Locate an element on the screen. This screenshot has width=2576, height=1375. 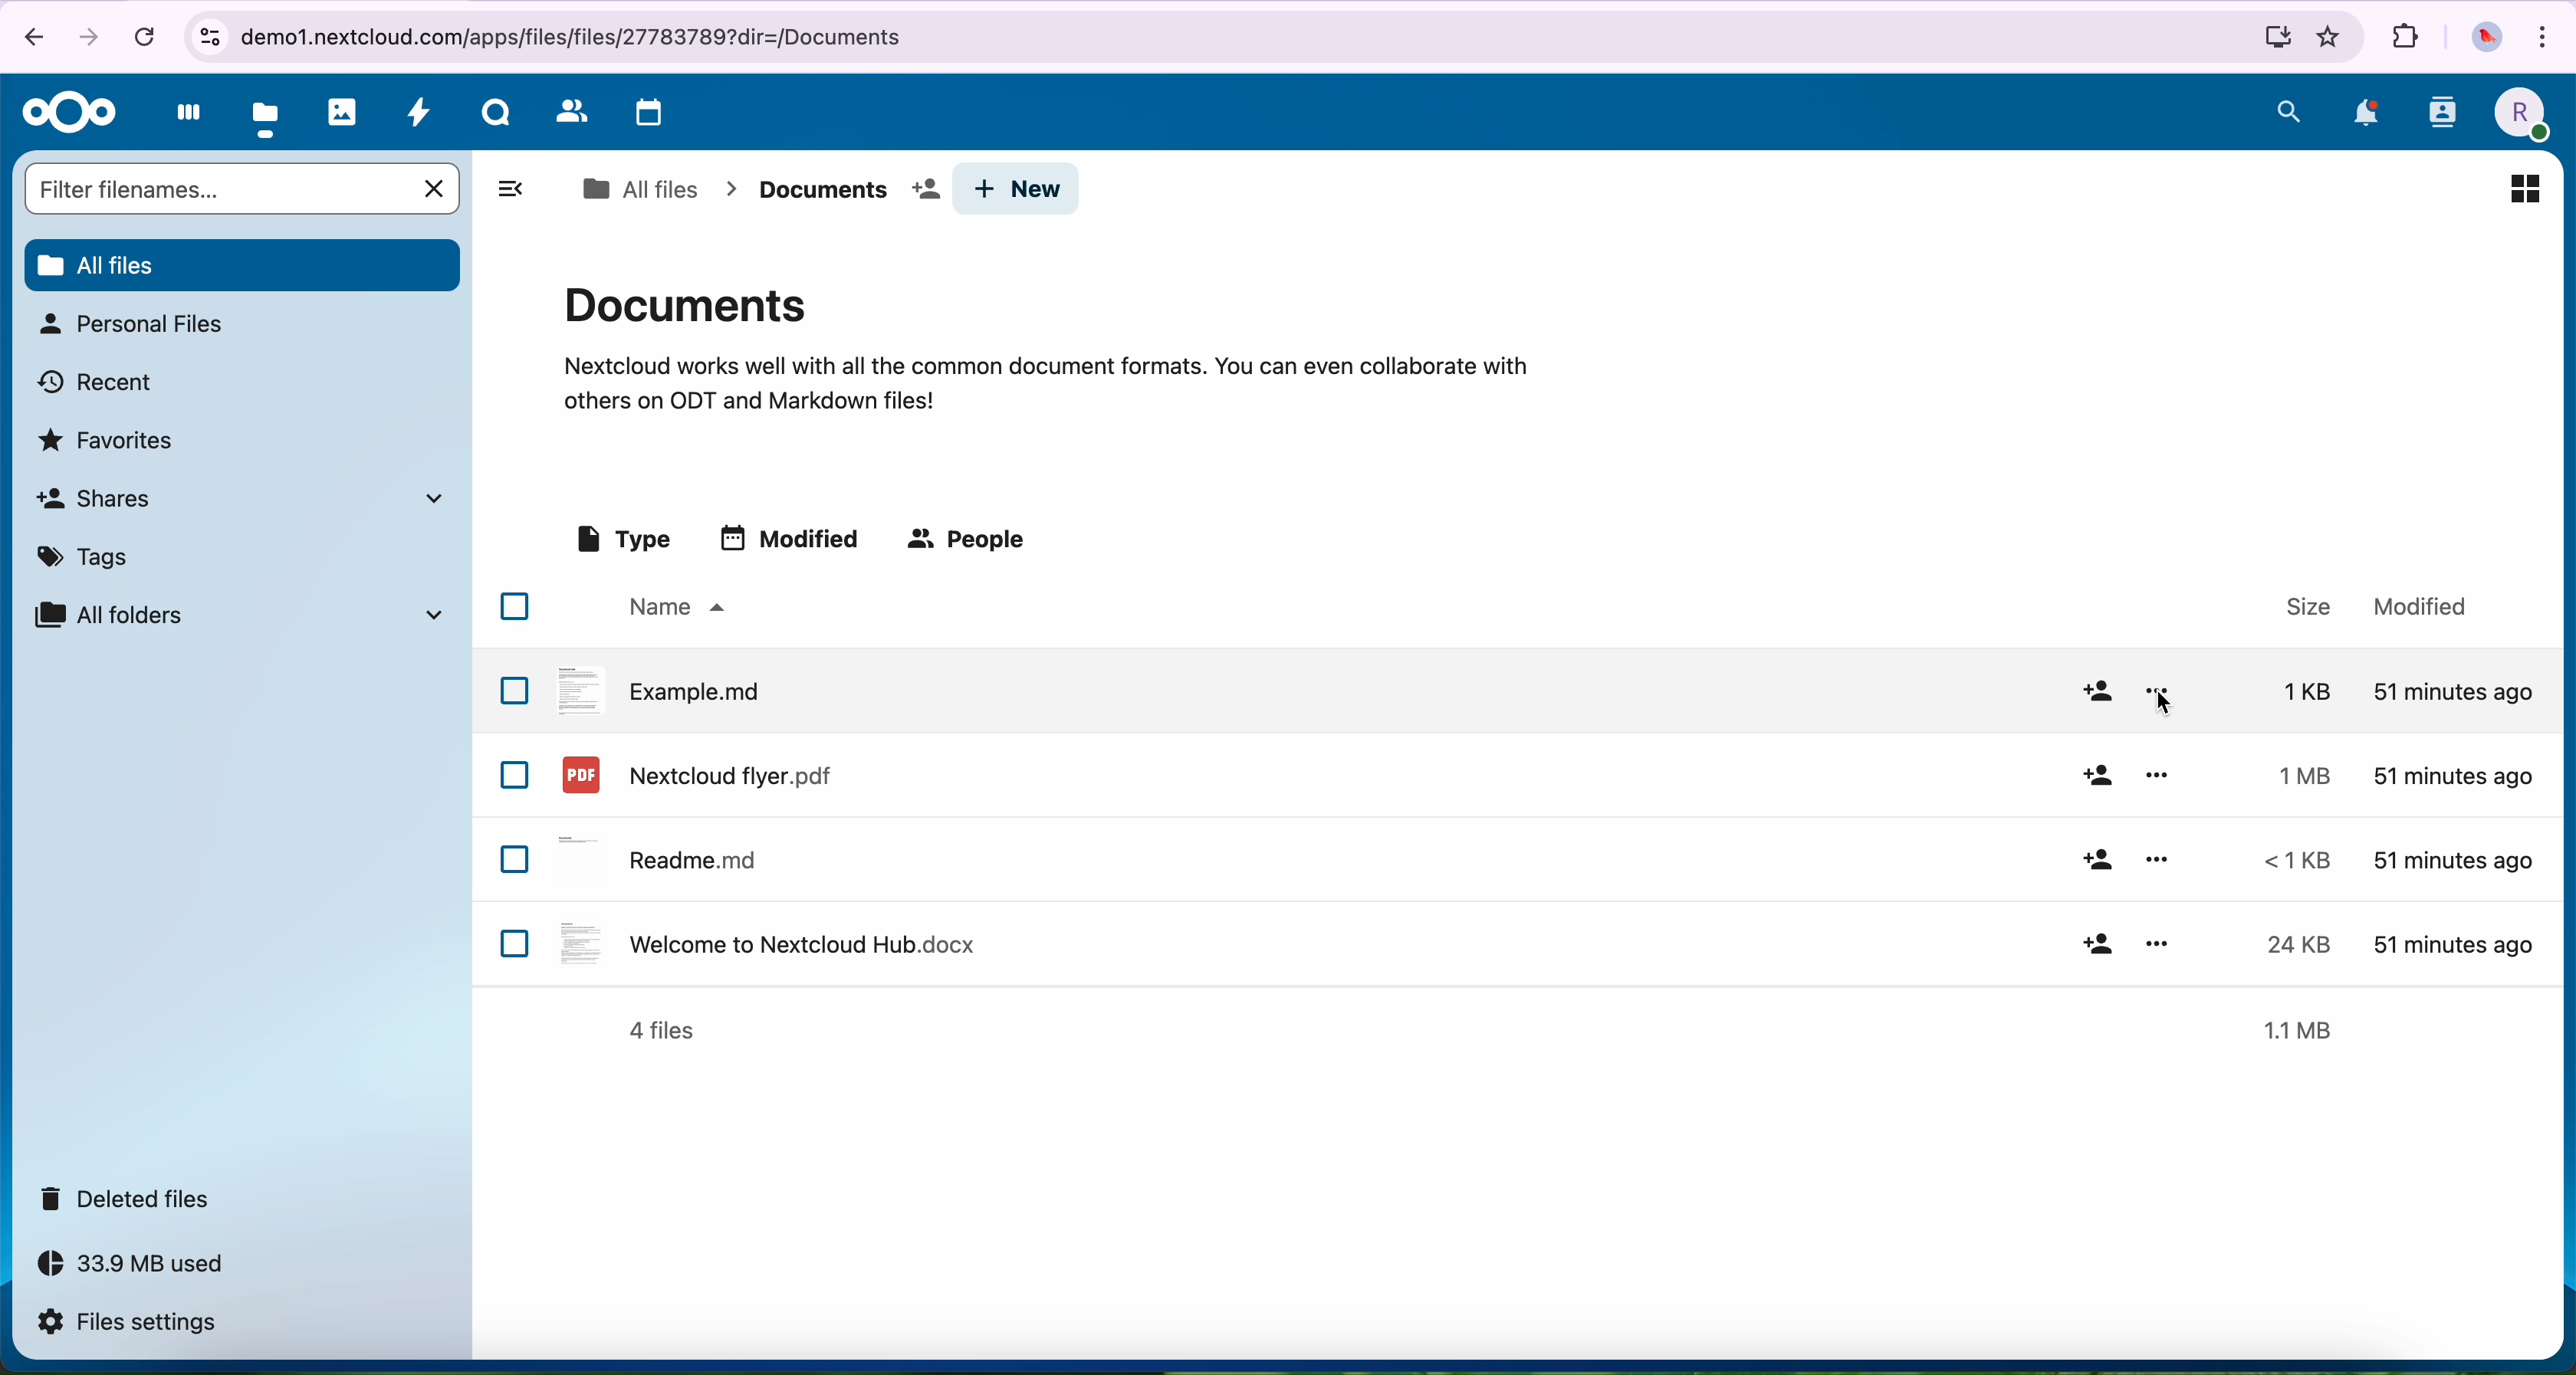
notifications is located at coordinates (2362, 113).